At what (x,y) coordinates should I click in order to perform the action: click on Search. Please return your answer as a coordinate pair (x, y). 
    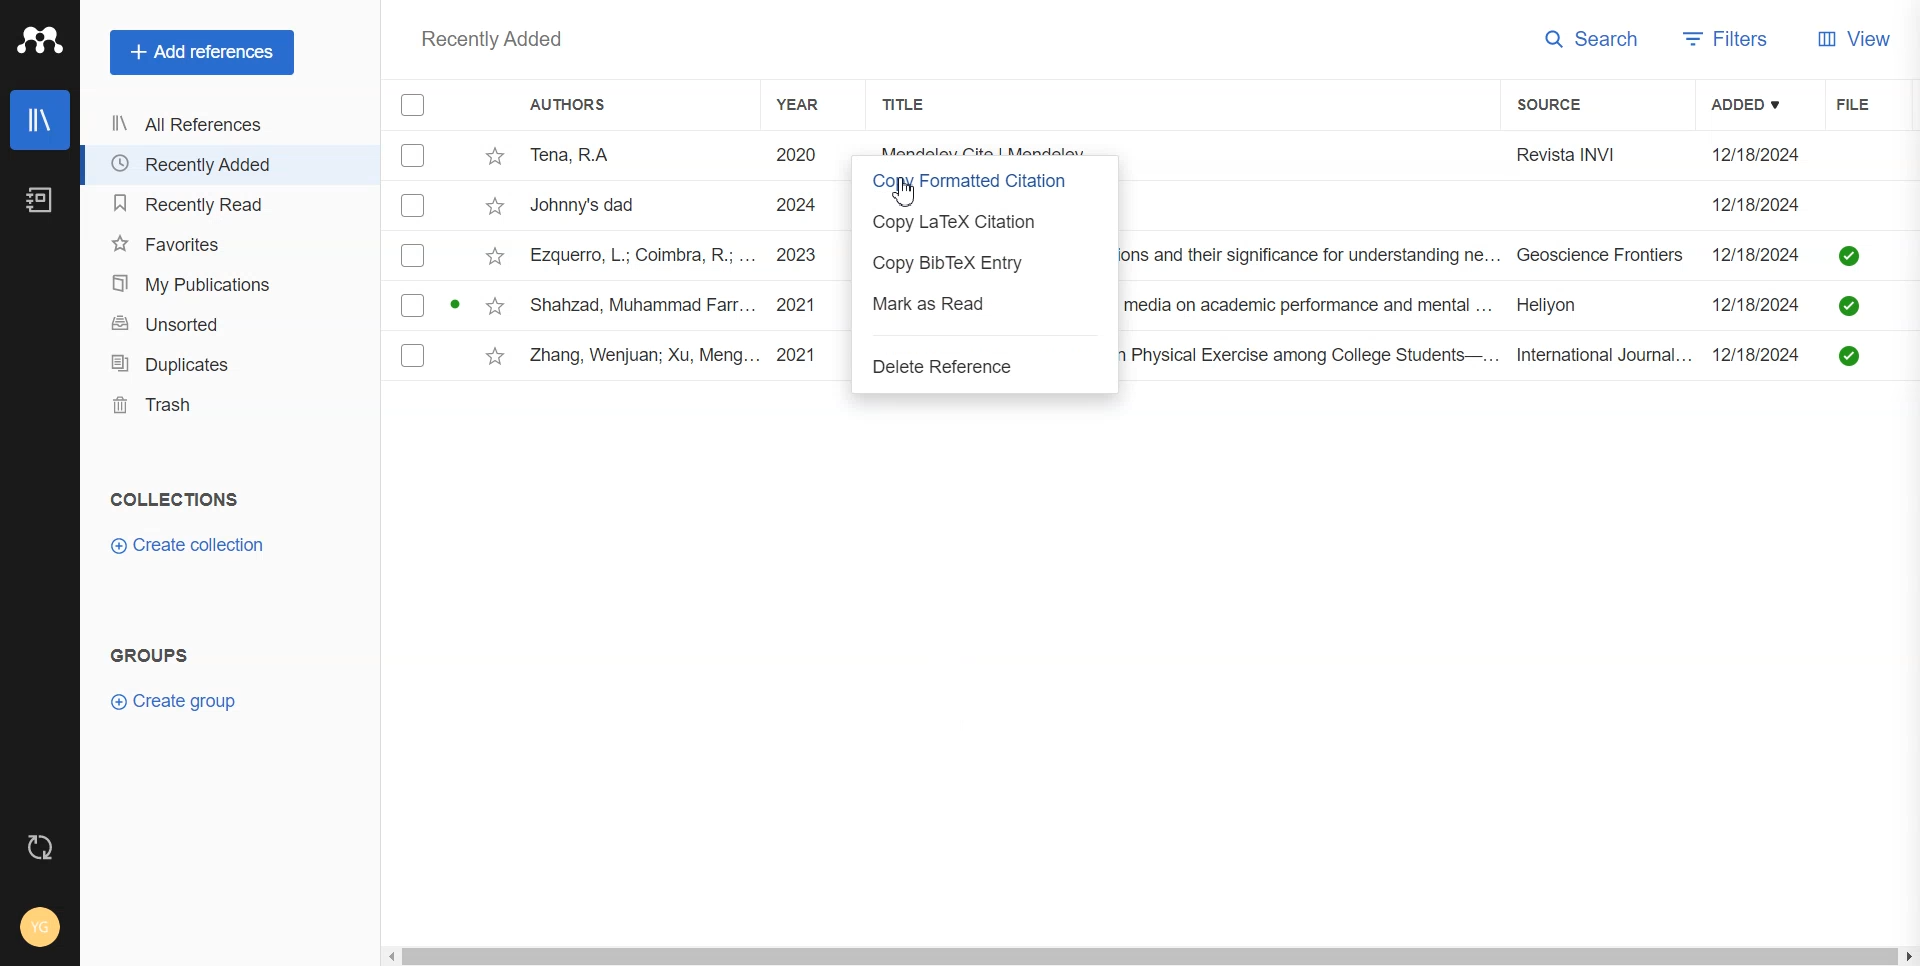
    Looking at the image, I should click on (1591, 41).